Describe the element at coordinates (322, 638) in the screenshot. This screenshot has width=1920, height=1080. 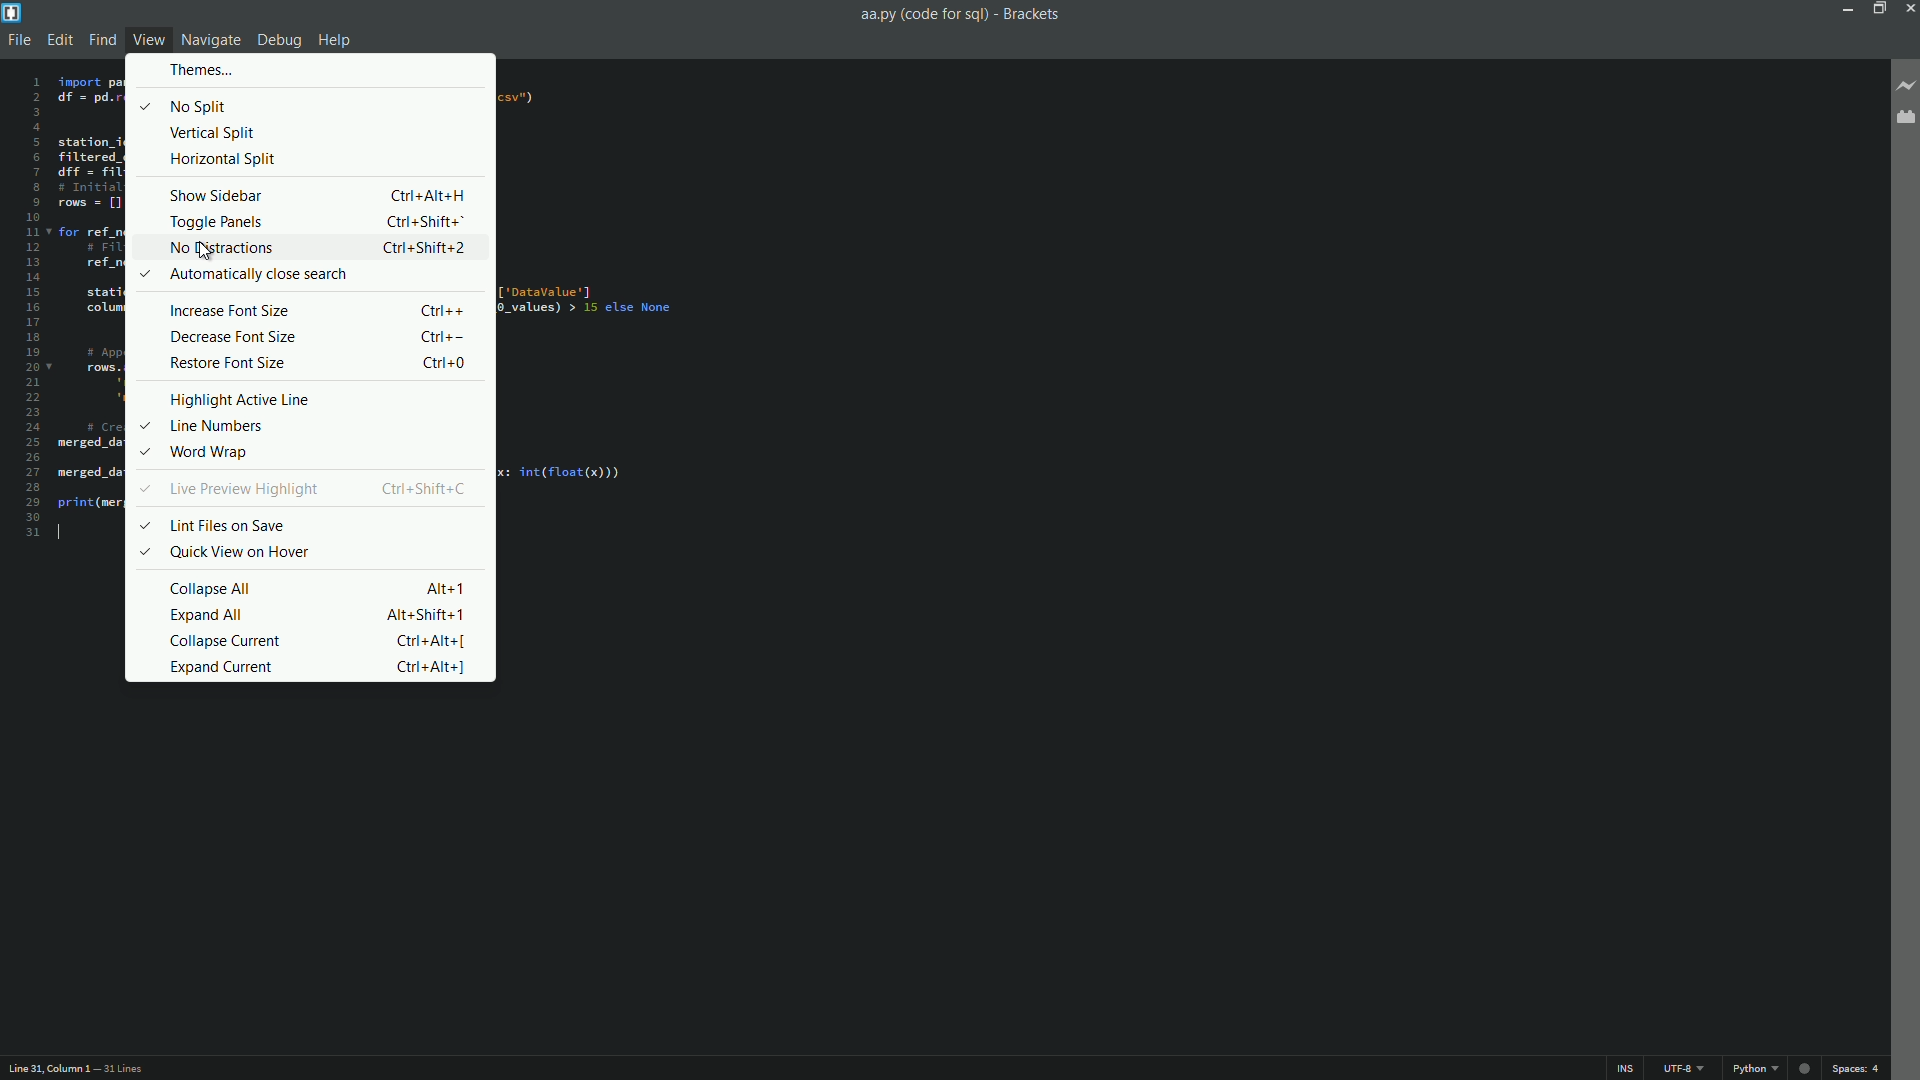
I see `collapse current Ctrl + Alt + [` at that location.